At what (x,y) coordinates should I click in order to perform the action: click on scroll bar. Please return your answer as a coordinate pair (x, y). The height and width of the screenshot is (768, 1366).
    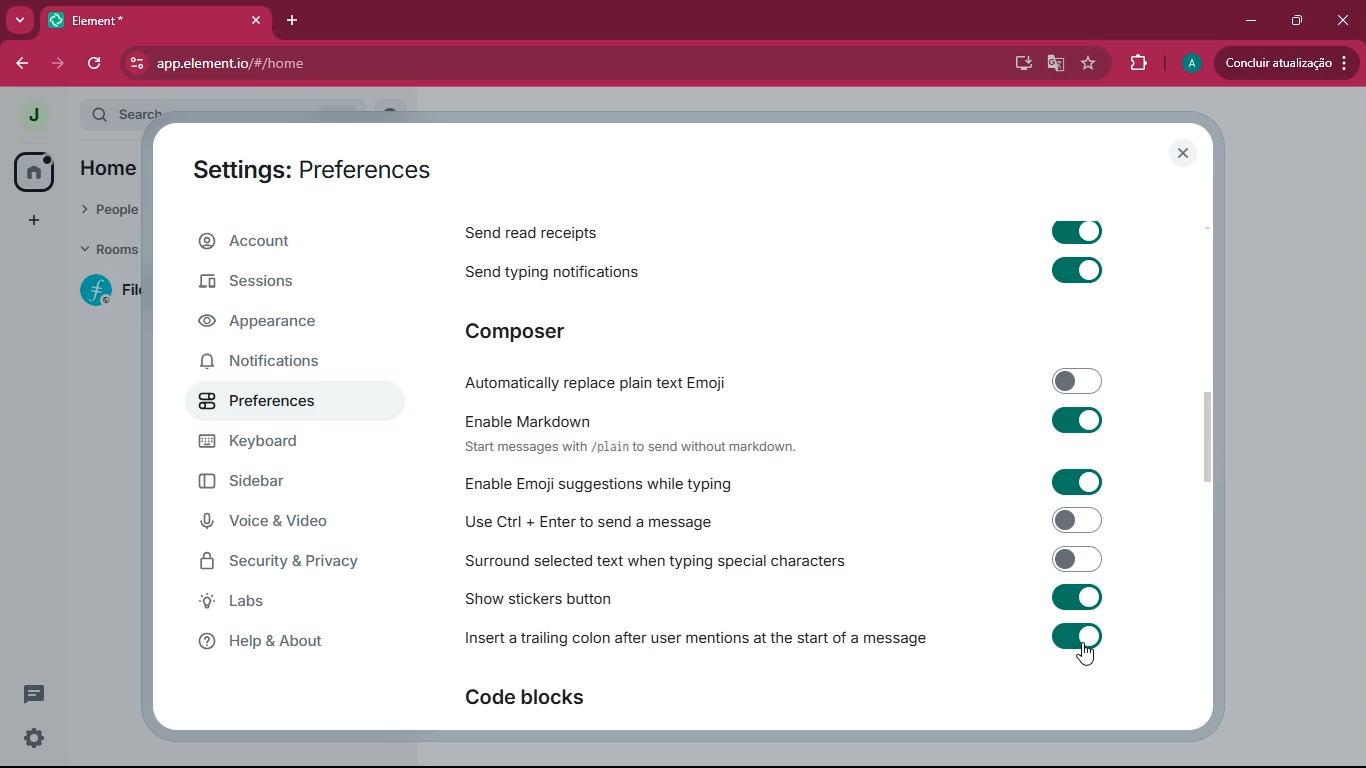
    Looking at the image, I should click on (1206, 431).